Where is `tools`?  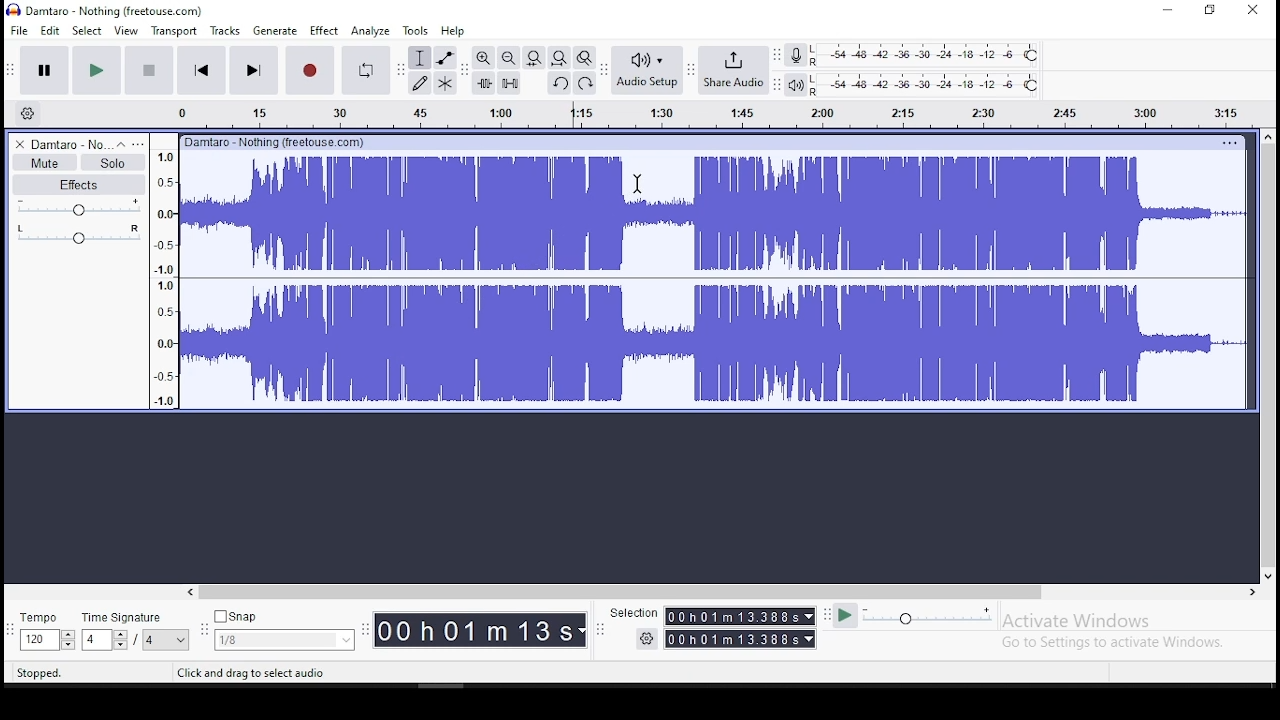
tools is located at coordinates (416, 32).